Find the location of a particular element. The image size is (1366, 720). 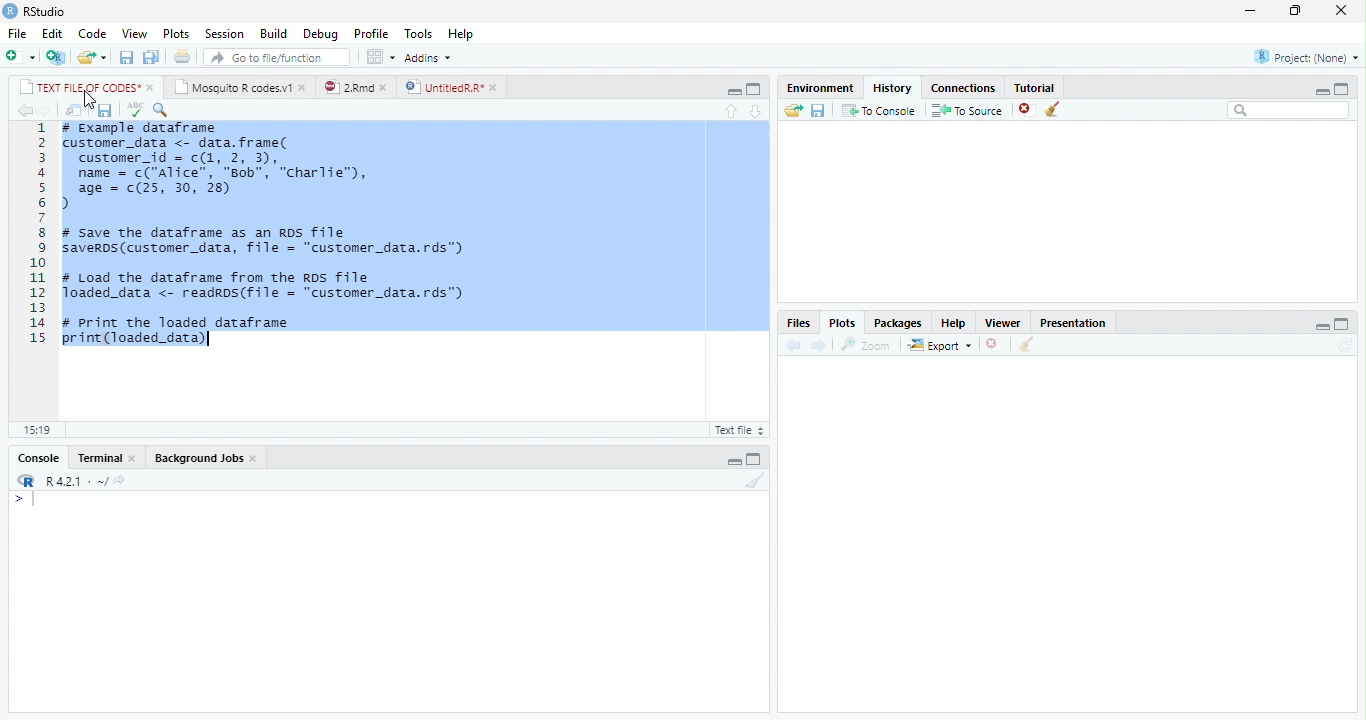

close is located at coordinates (151, 88).